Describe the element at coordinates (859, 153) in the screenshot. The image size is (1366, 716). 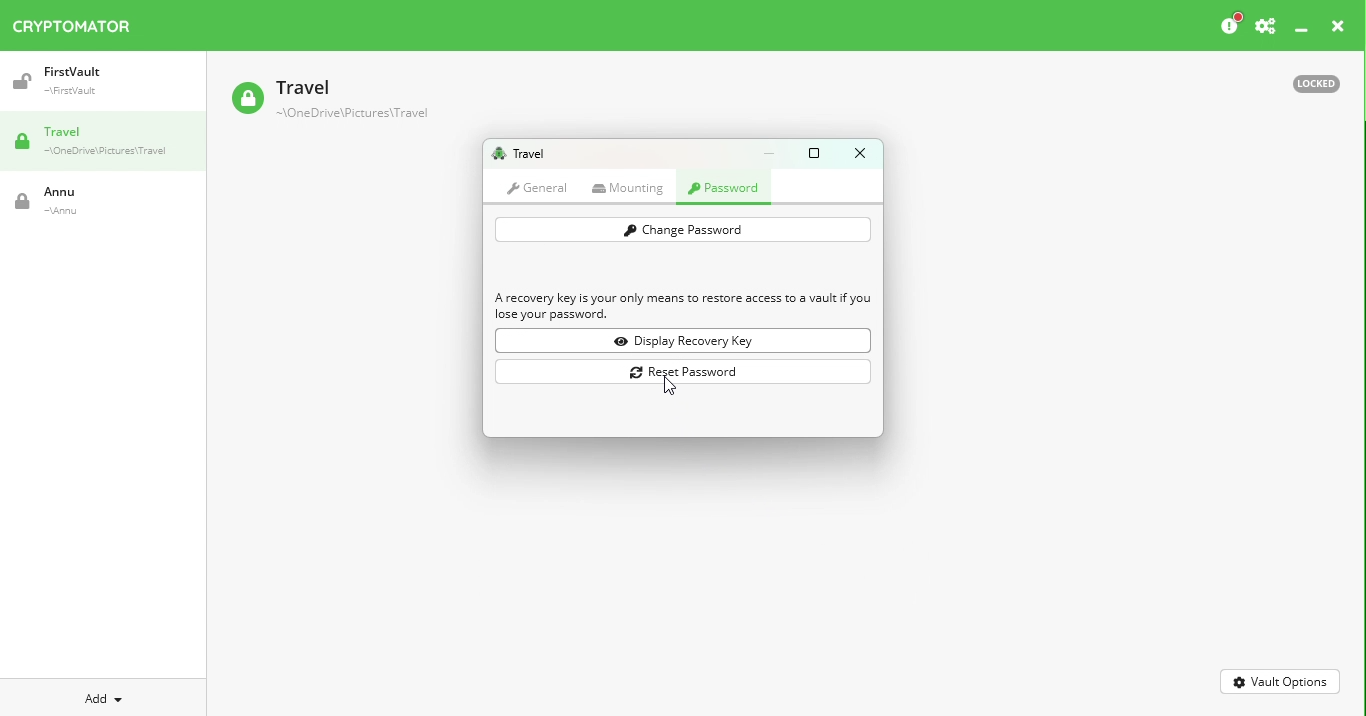
I see `Close` at that location.